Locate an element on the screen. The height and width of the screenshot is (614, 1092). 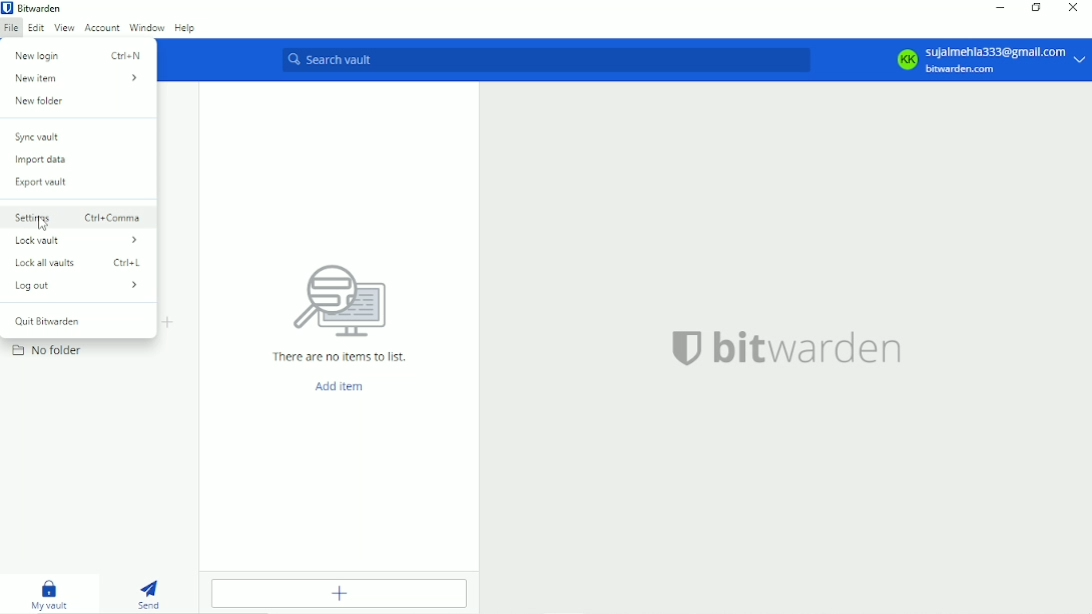
Sync vault is located at coordinates (40, 136).